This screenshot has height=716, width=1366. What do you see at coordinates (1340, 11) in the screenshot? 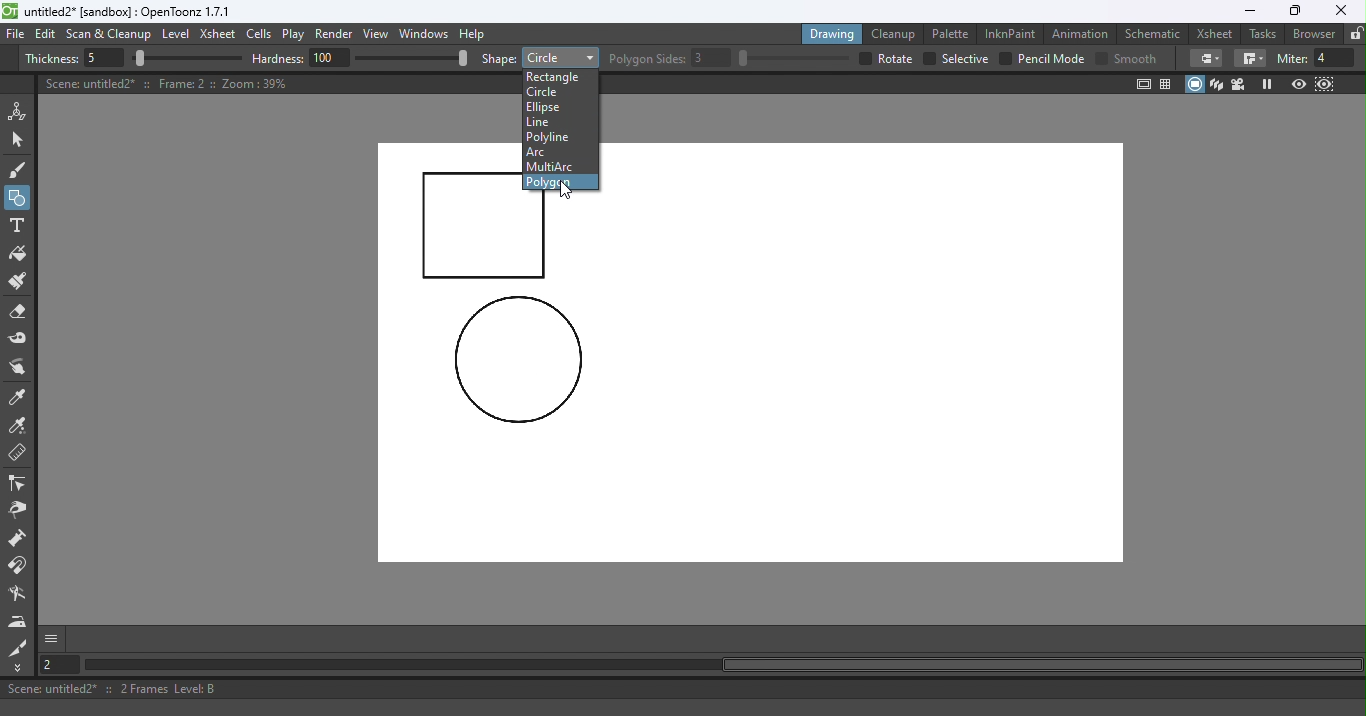
I see `Close` at bounding box center [1340, 11].